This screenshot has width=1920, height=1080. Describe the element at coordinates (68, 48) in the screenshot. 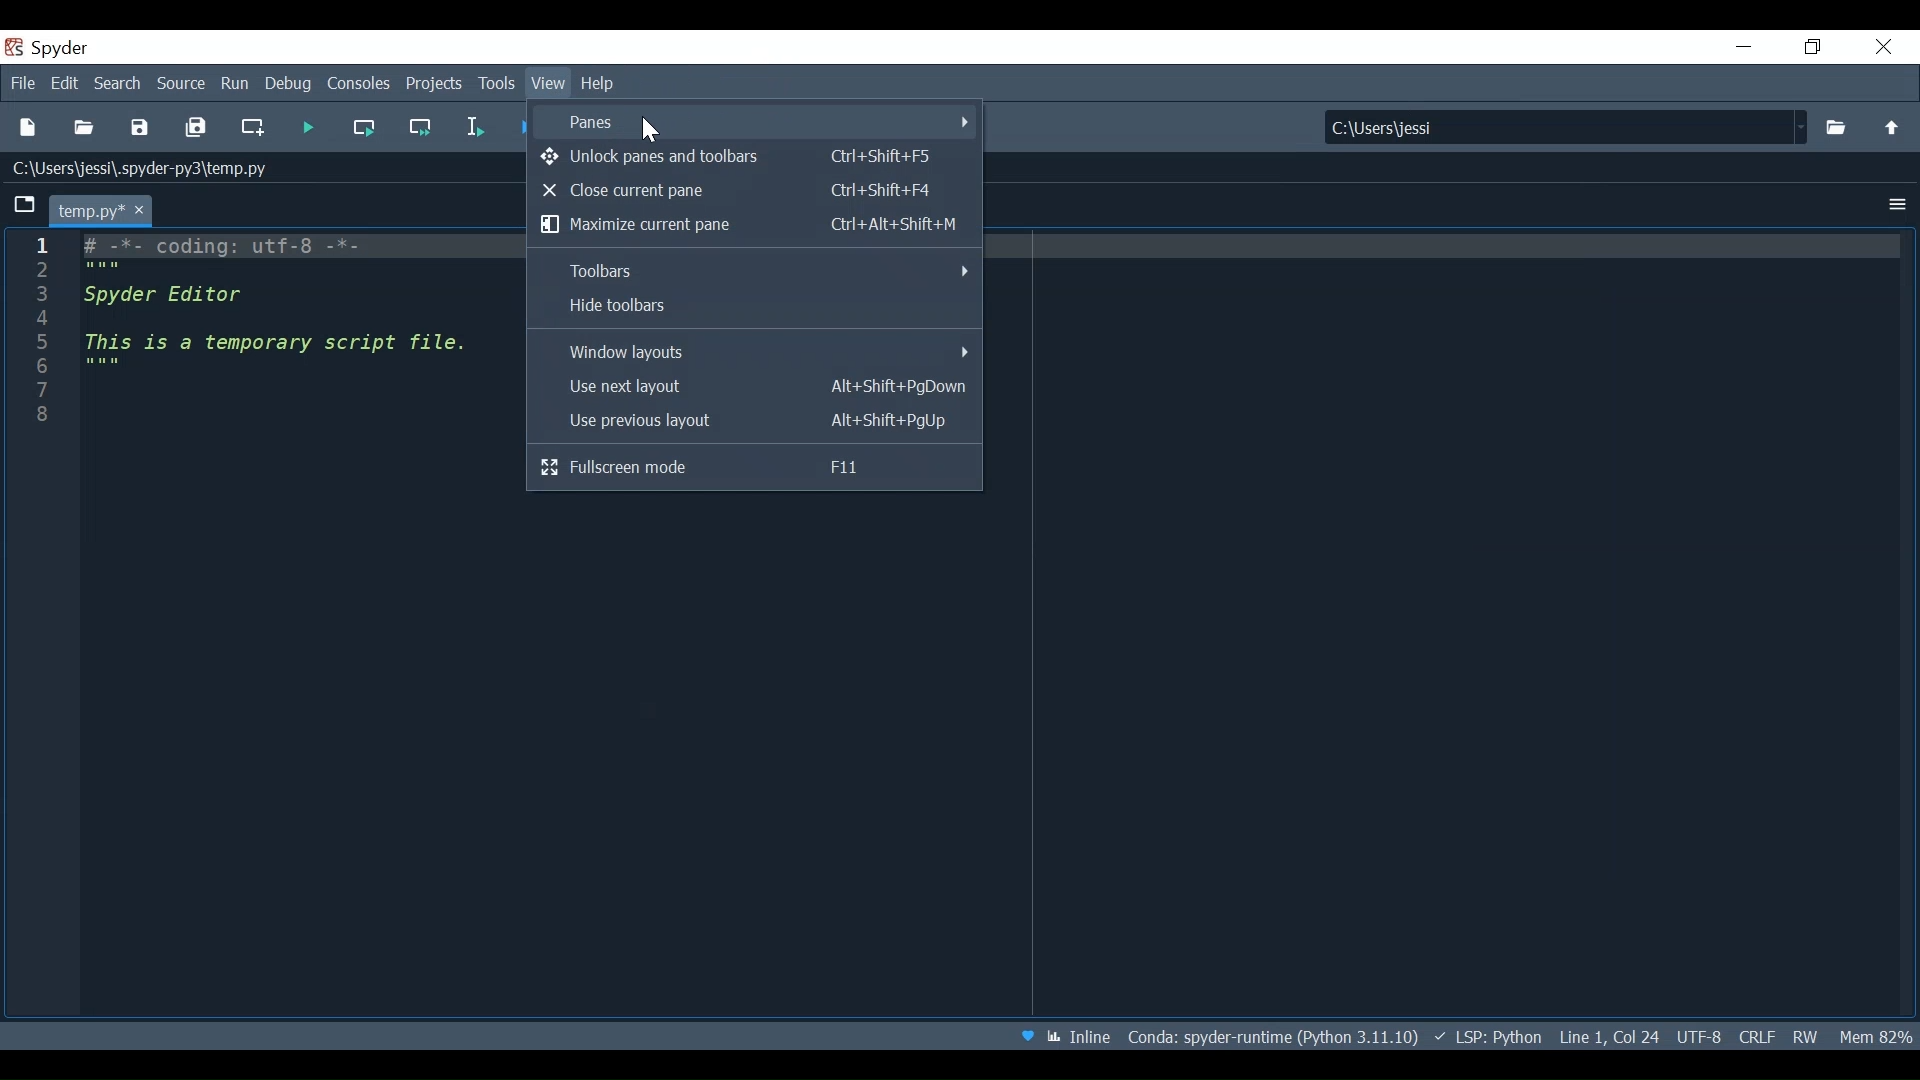

I see `spyder` at that location.